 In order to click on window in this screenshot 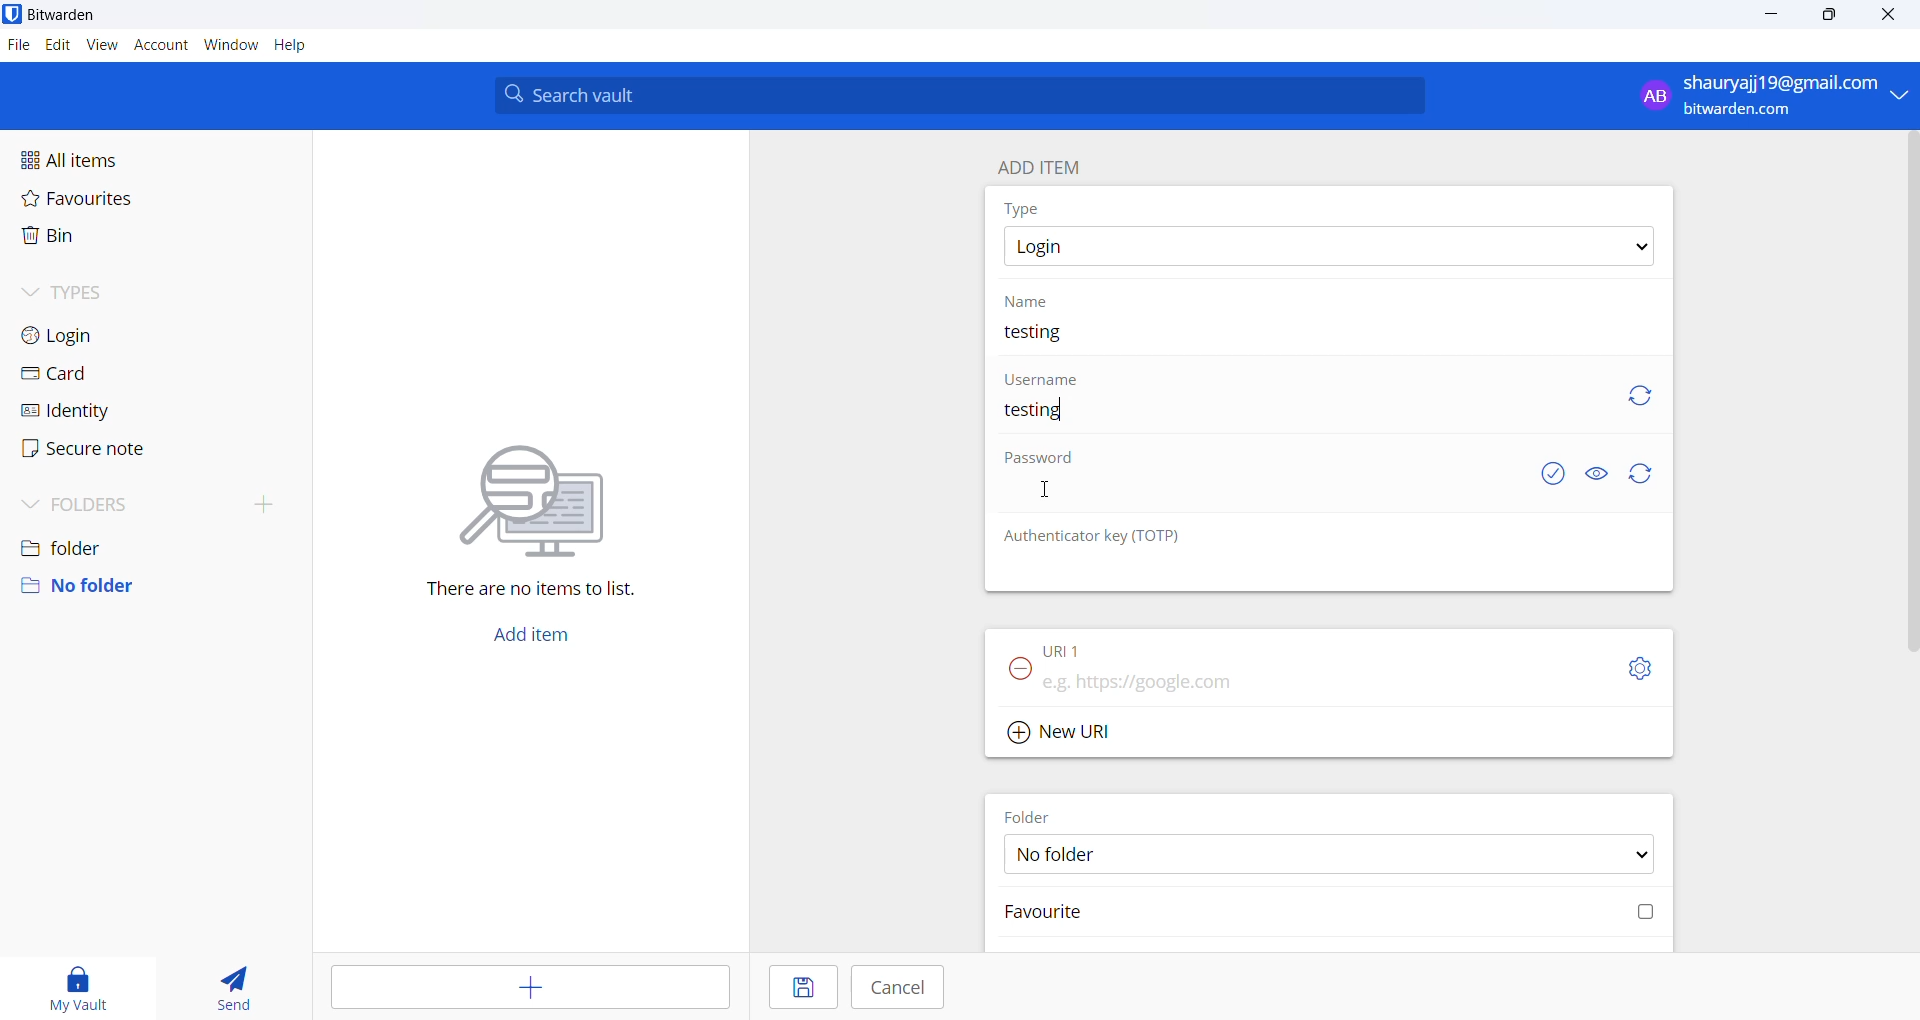, I will do `click(231, 45)`.